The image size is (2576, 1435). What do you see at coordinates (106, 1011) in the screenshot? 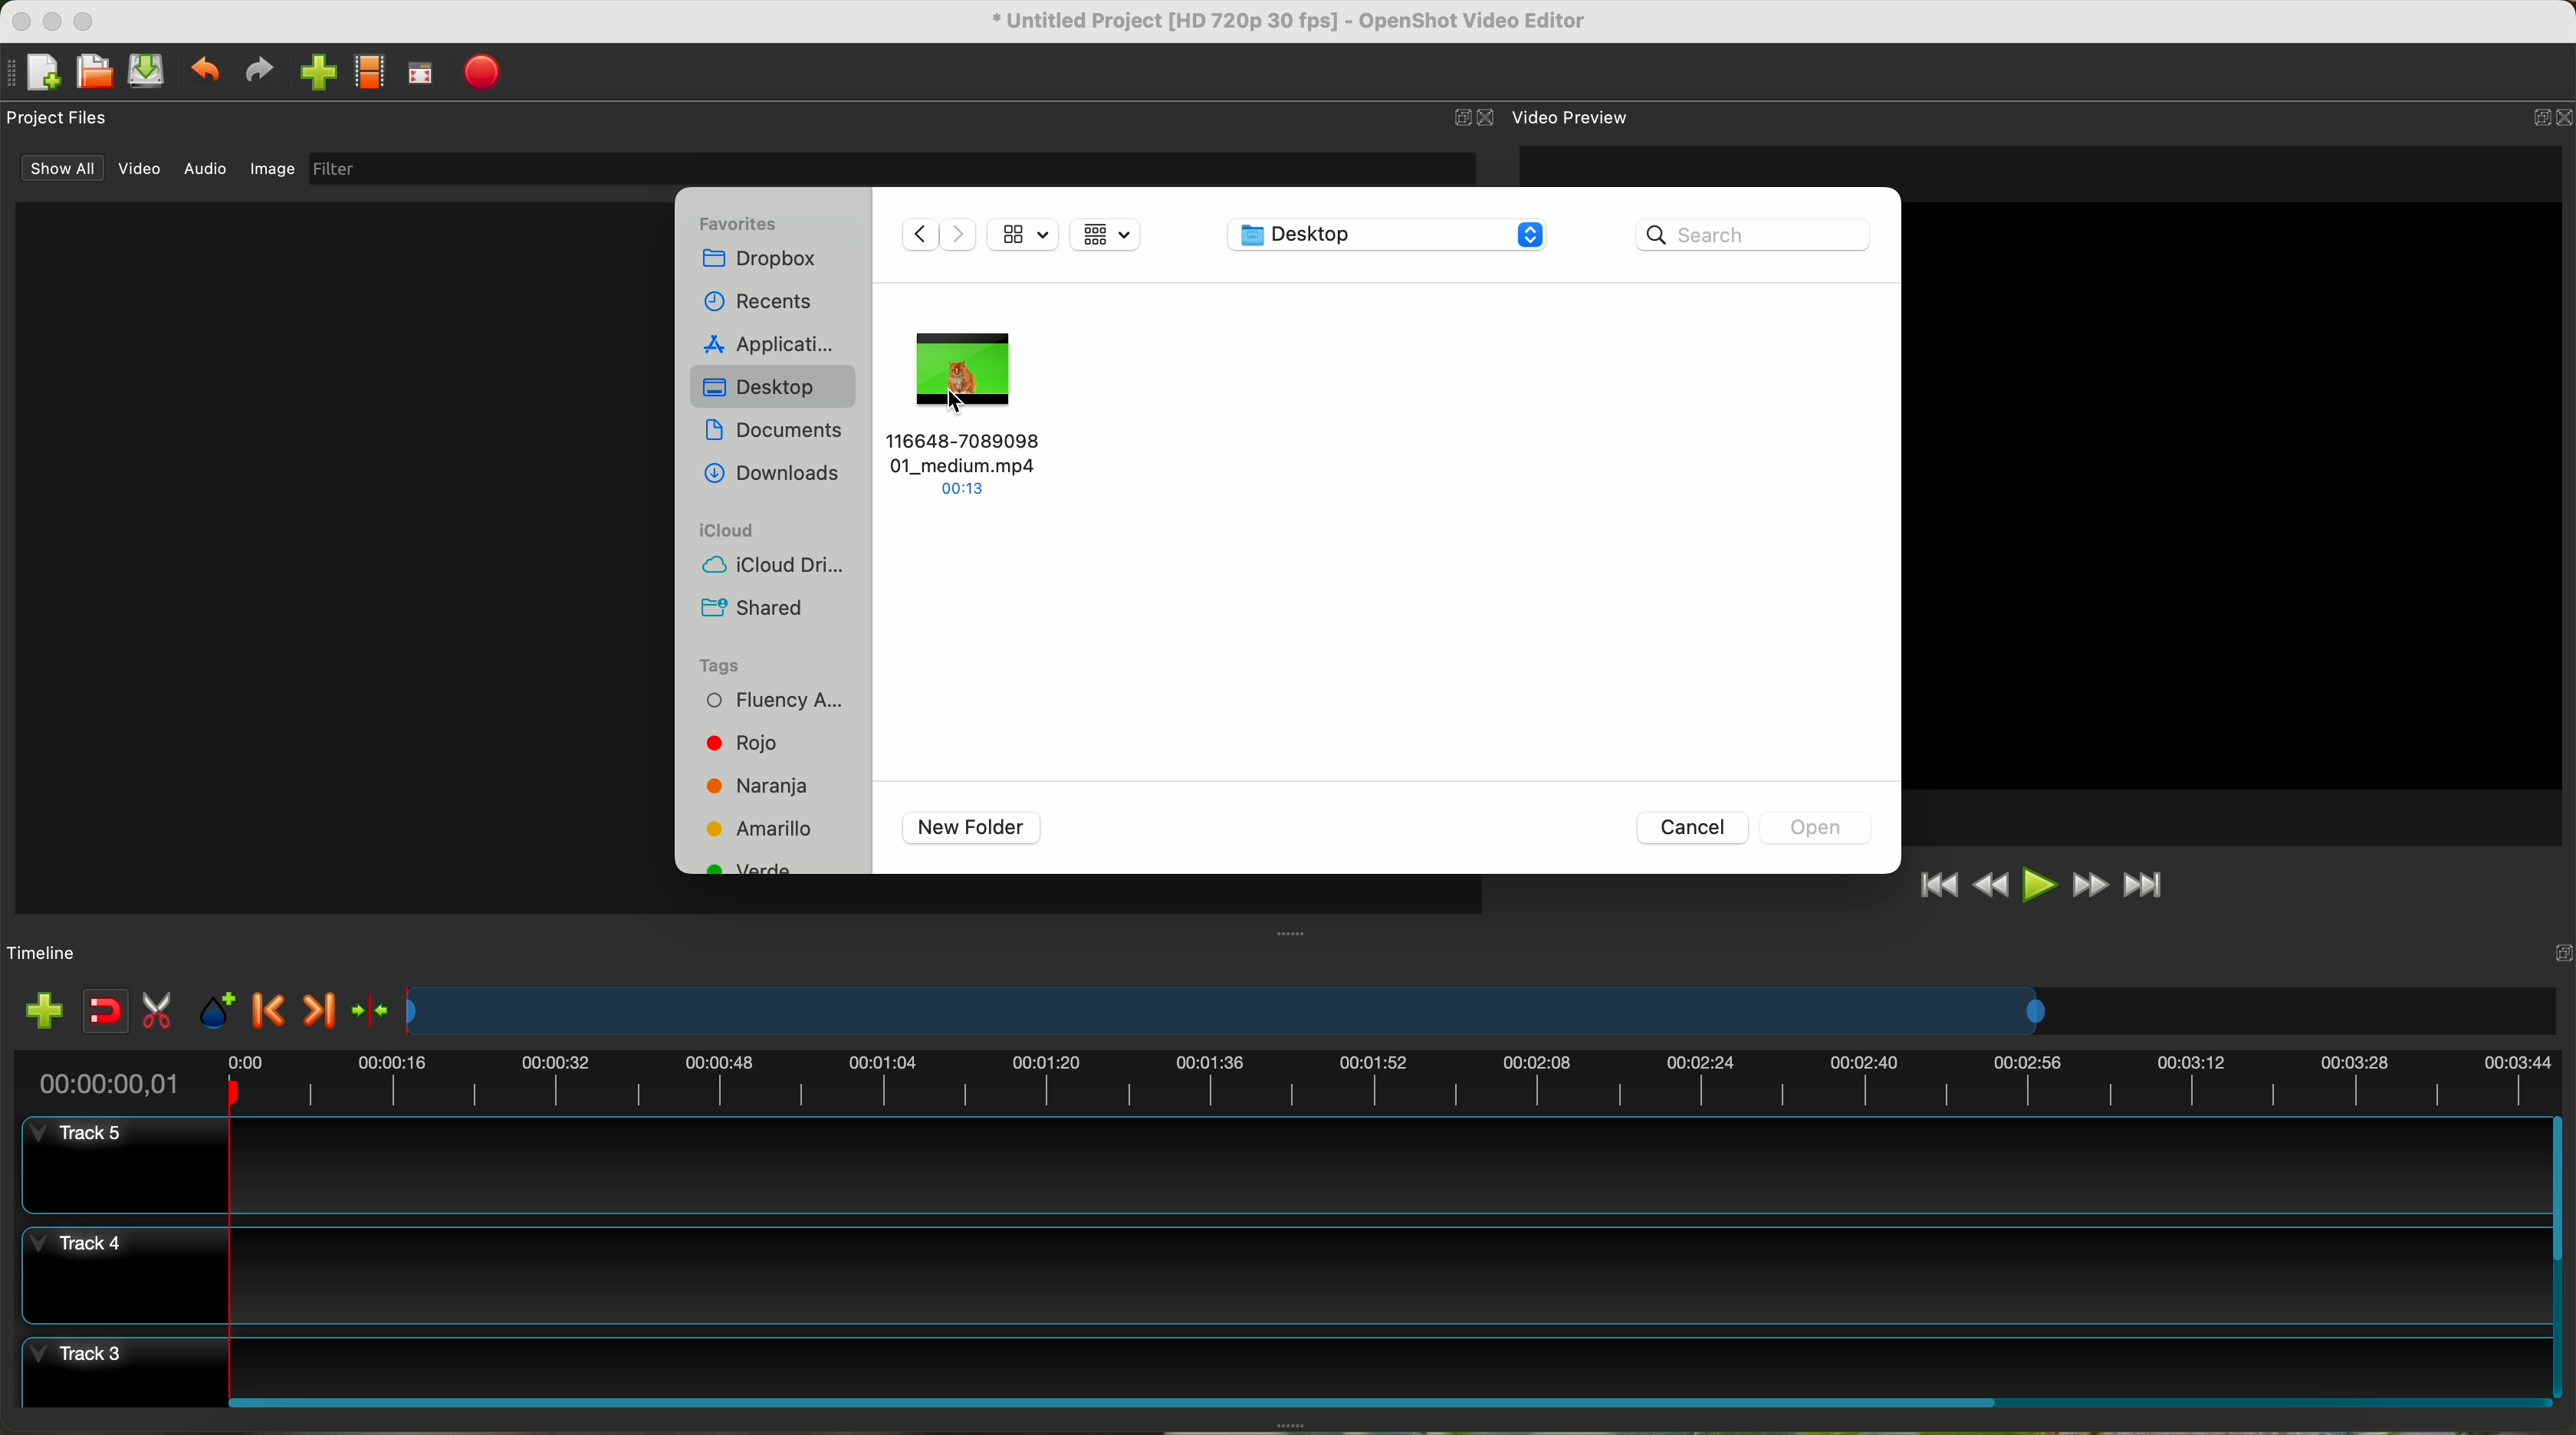
I see `disable snapping` at bounding box center [106, 1011].